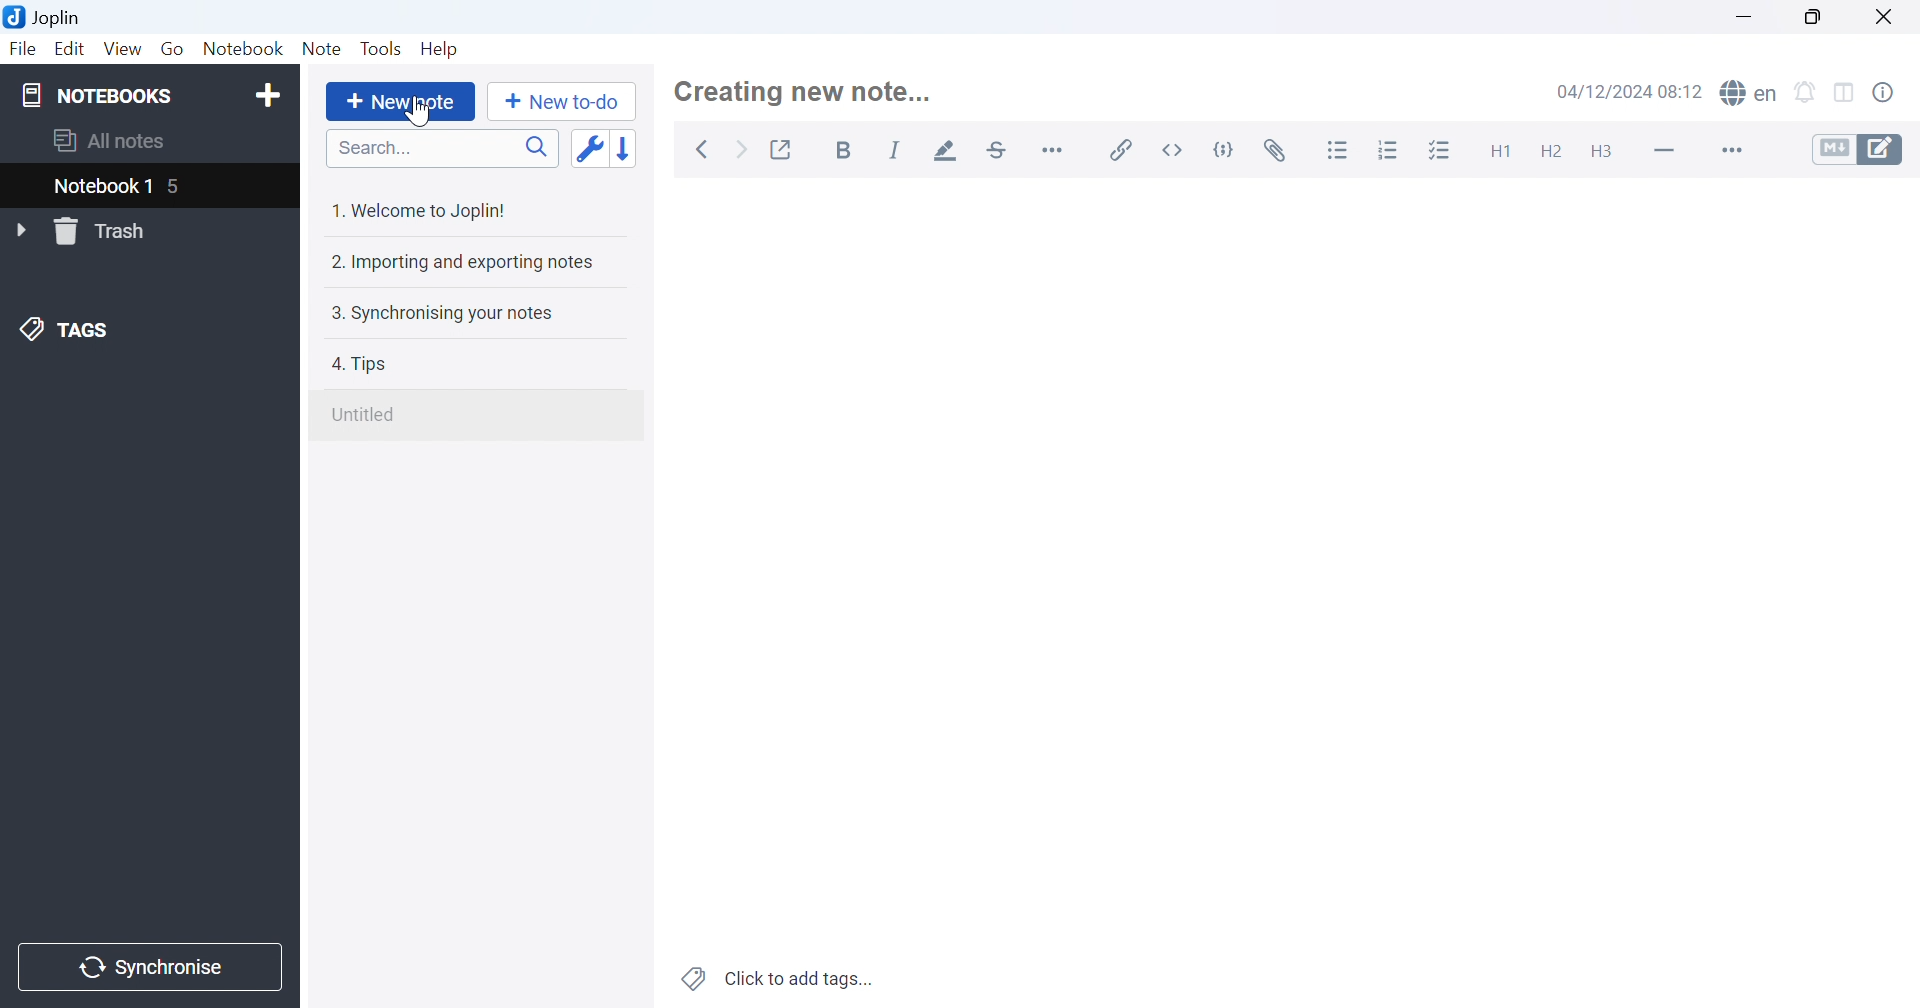  I want to click on More, so click(1723, 150).